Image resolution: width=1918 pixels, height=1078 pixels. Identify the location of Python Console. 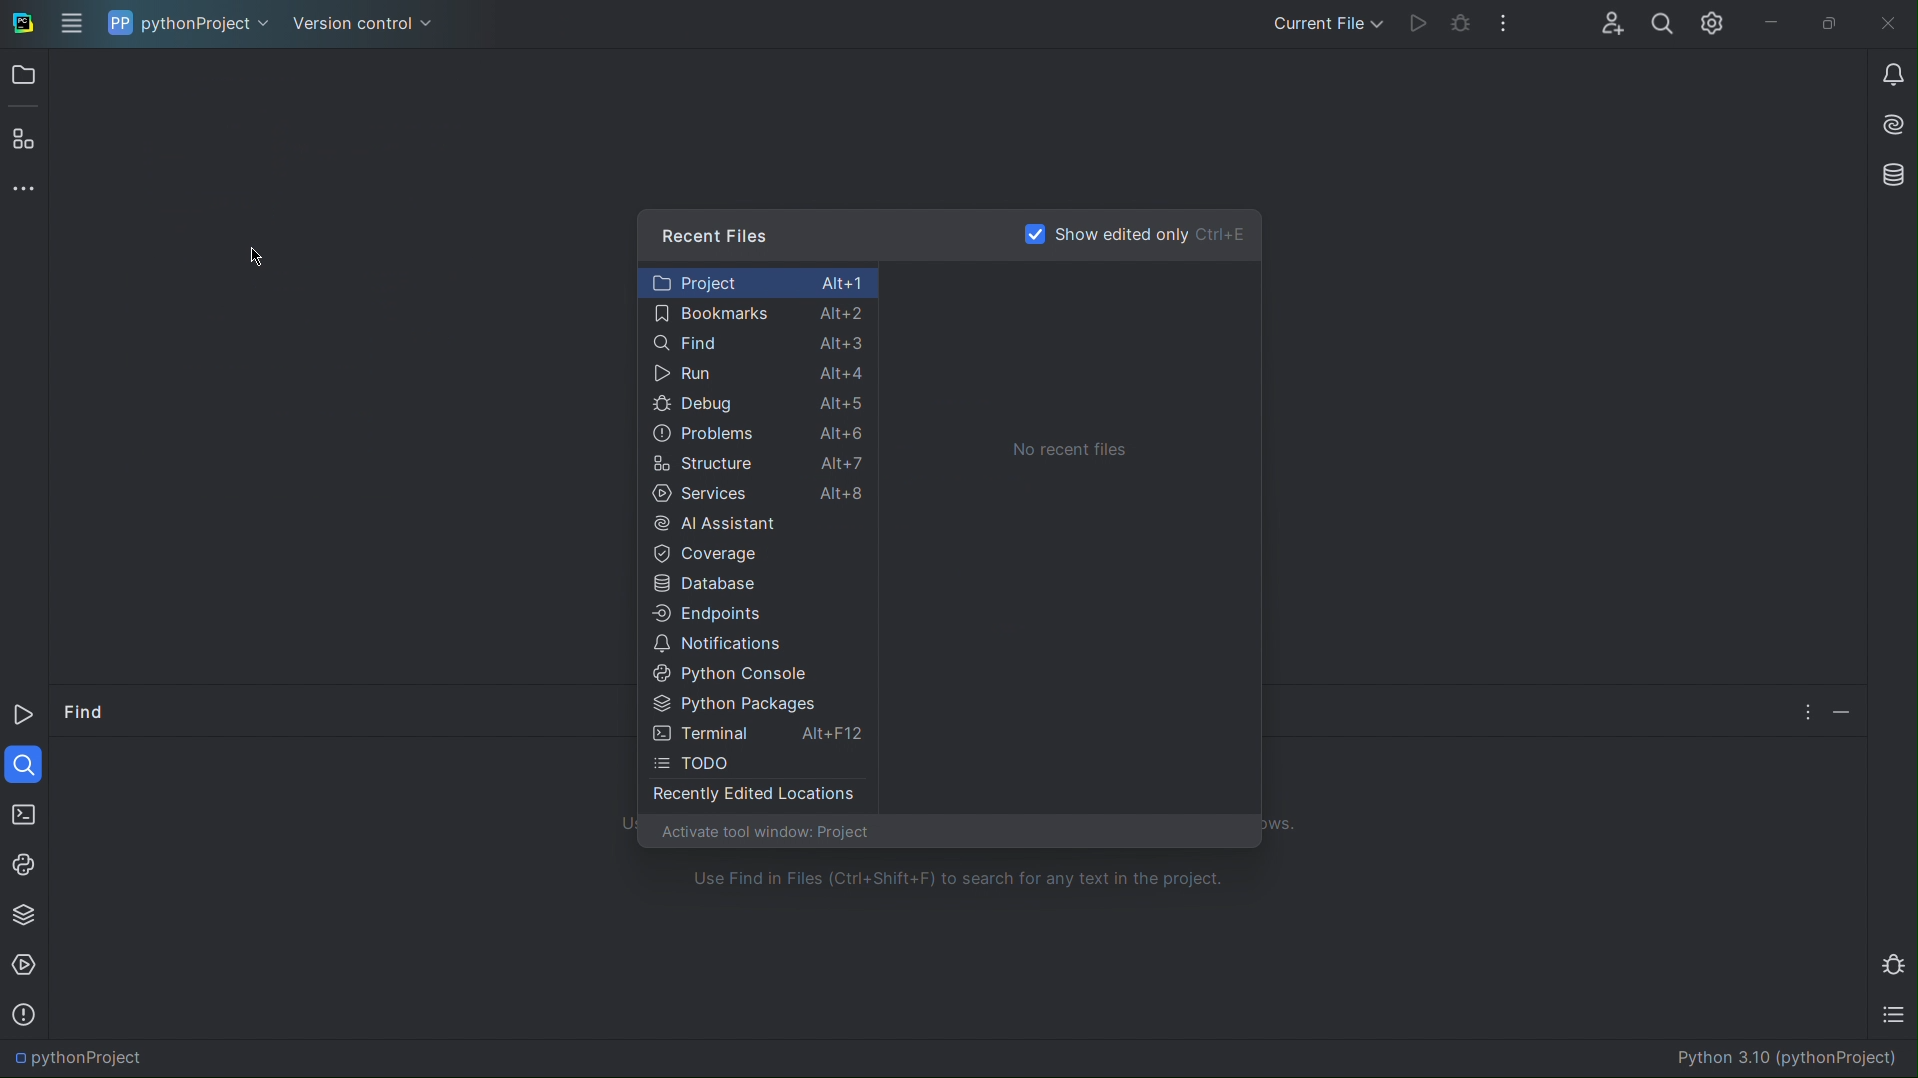
(25, 862).